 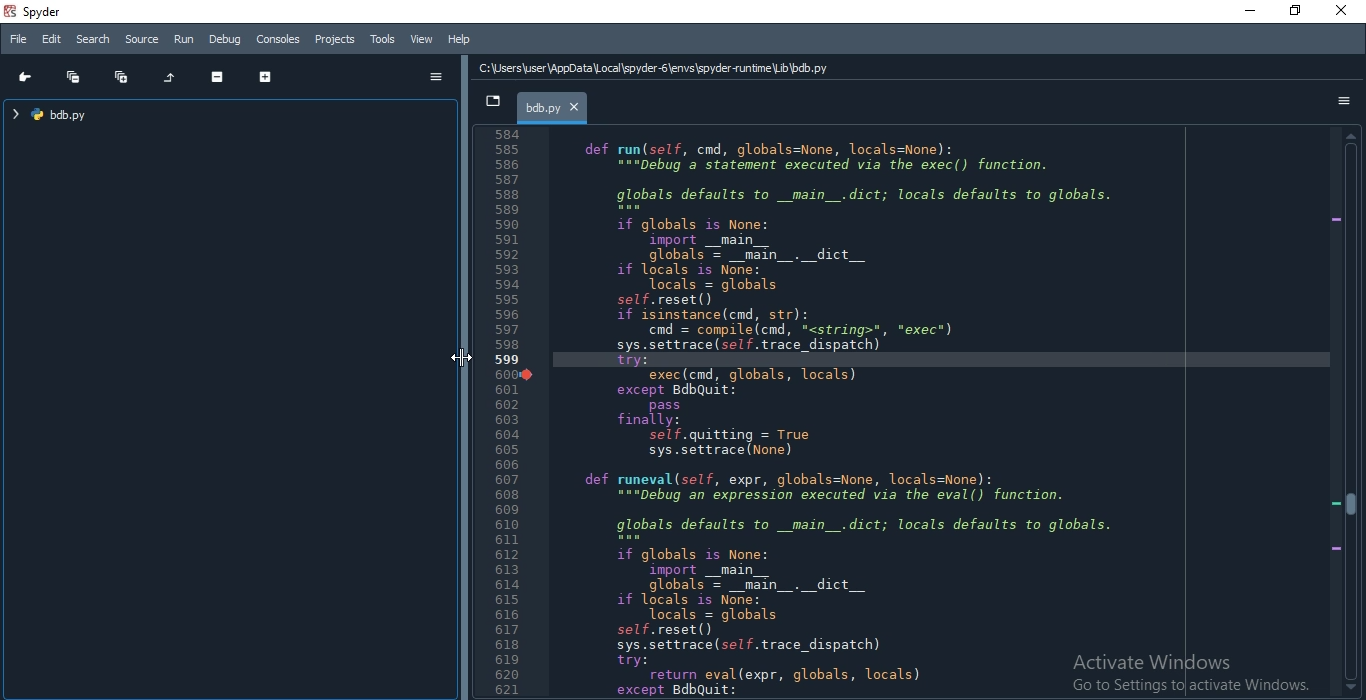 I want to click on dropdown, so click(x=494, y=102).